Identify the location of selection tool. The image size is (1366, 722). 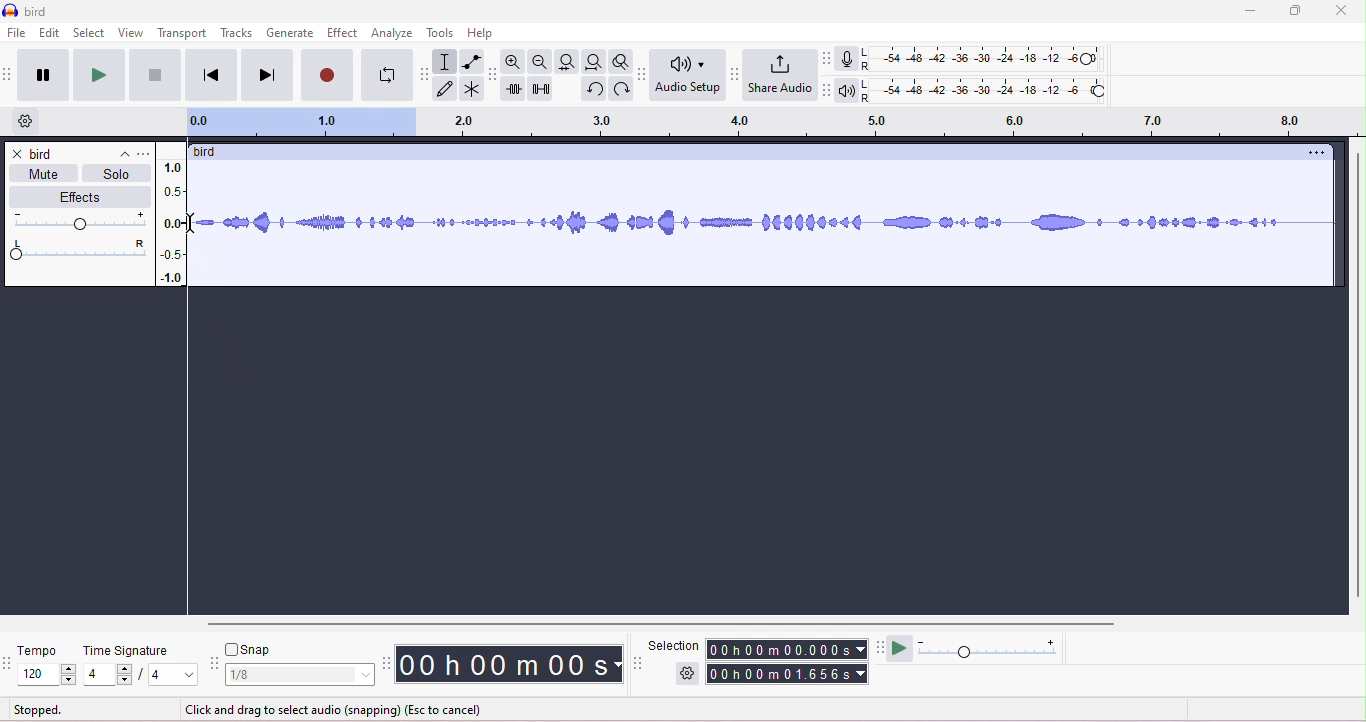
(640, 663).